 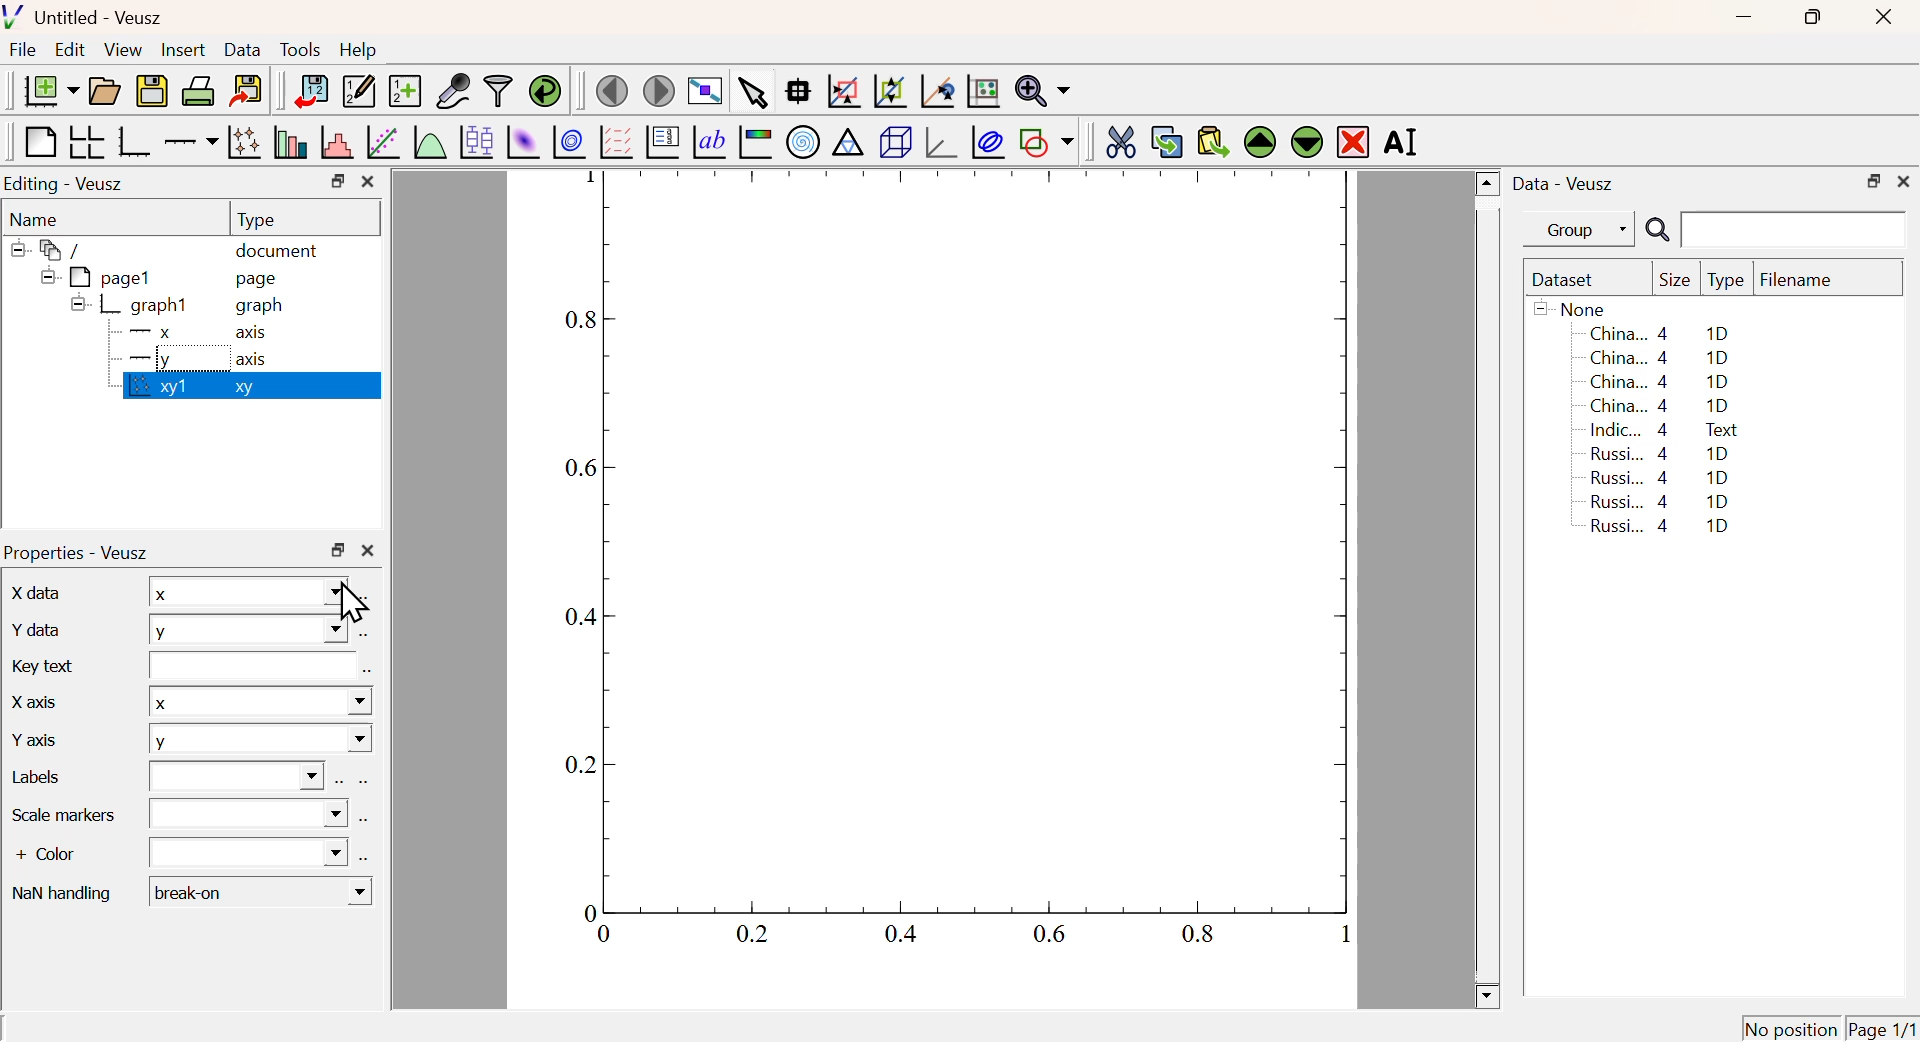 I want to click on Import Data, so click(x=310, y=91).